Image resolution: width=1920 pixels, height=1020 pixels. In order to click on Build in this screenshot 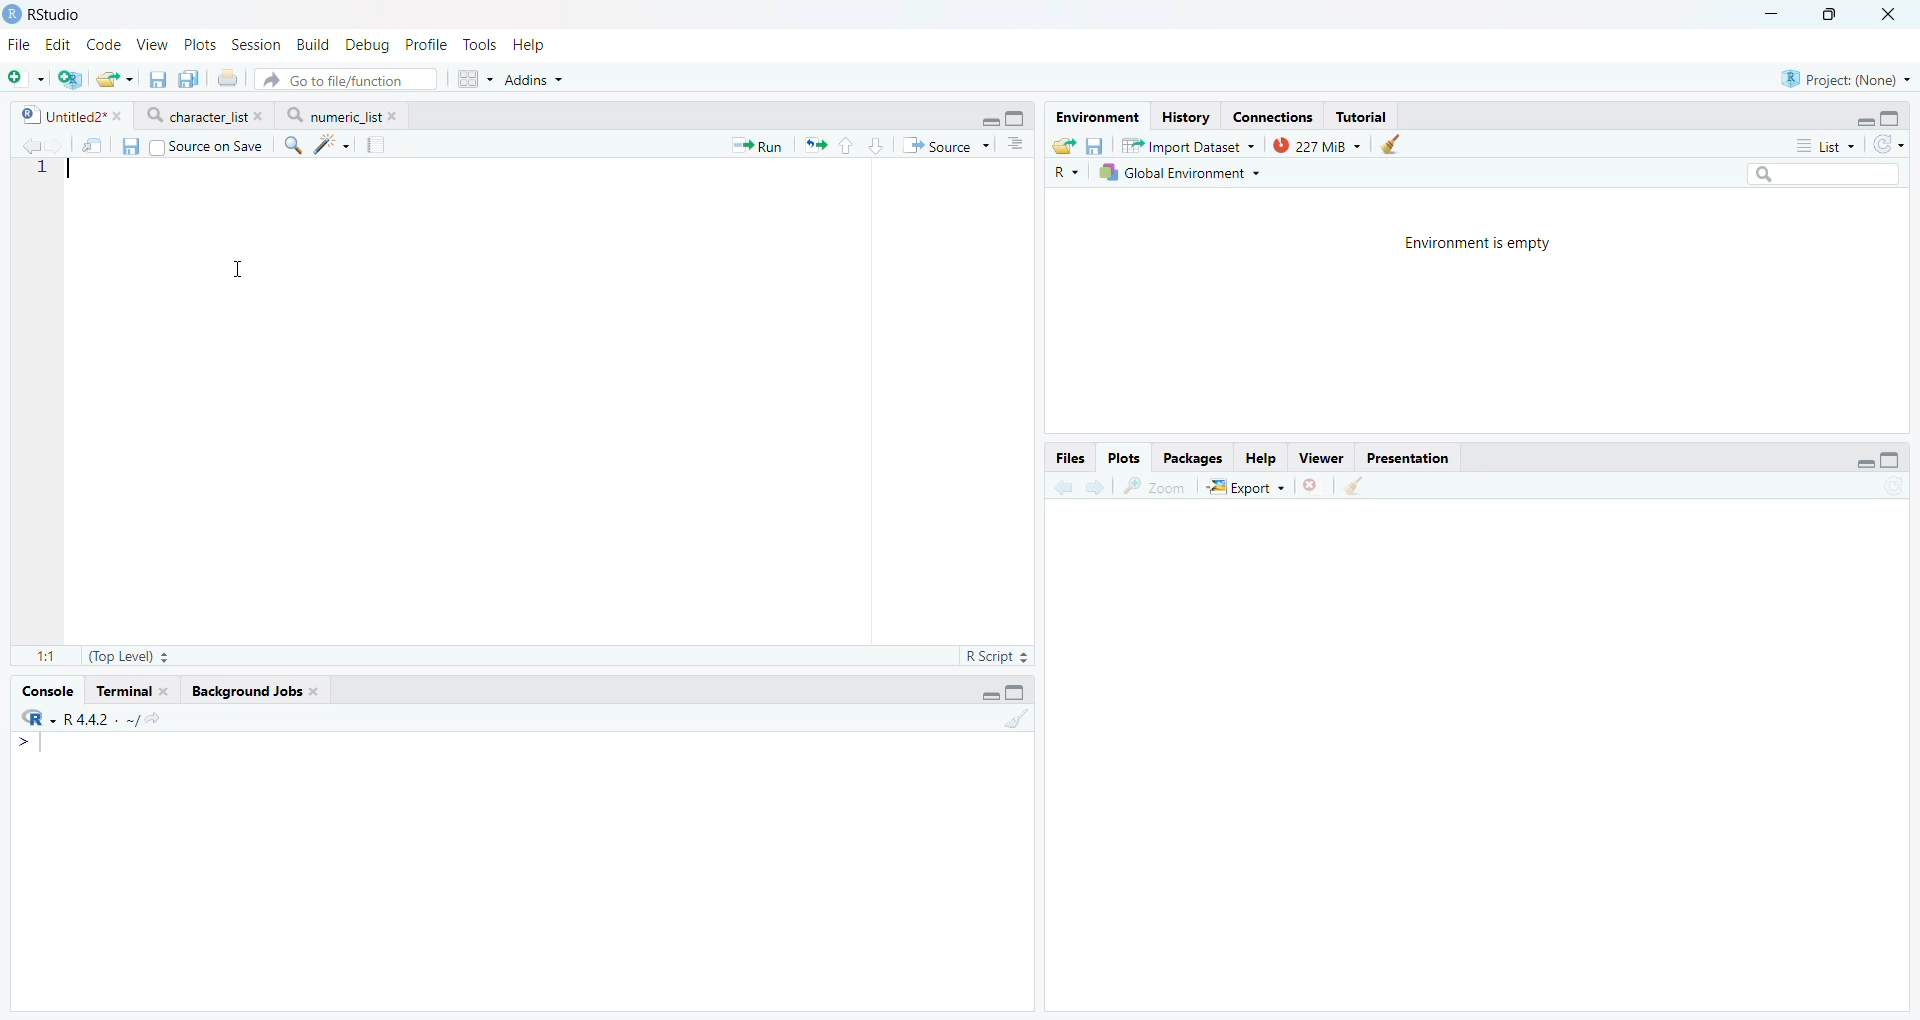, I will do `click(315, 45)`.